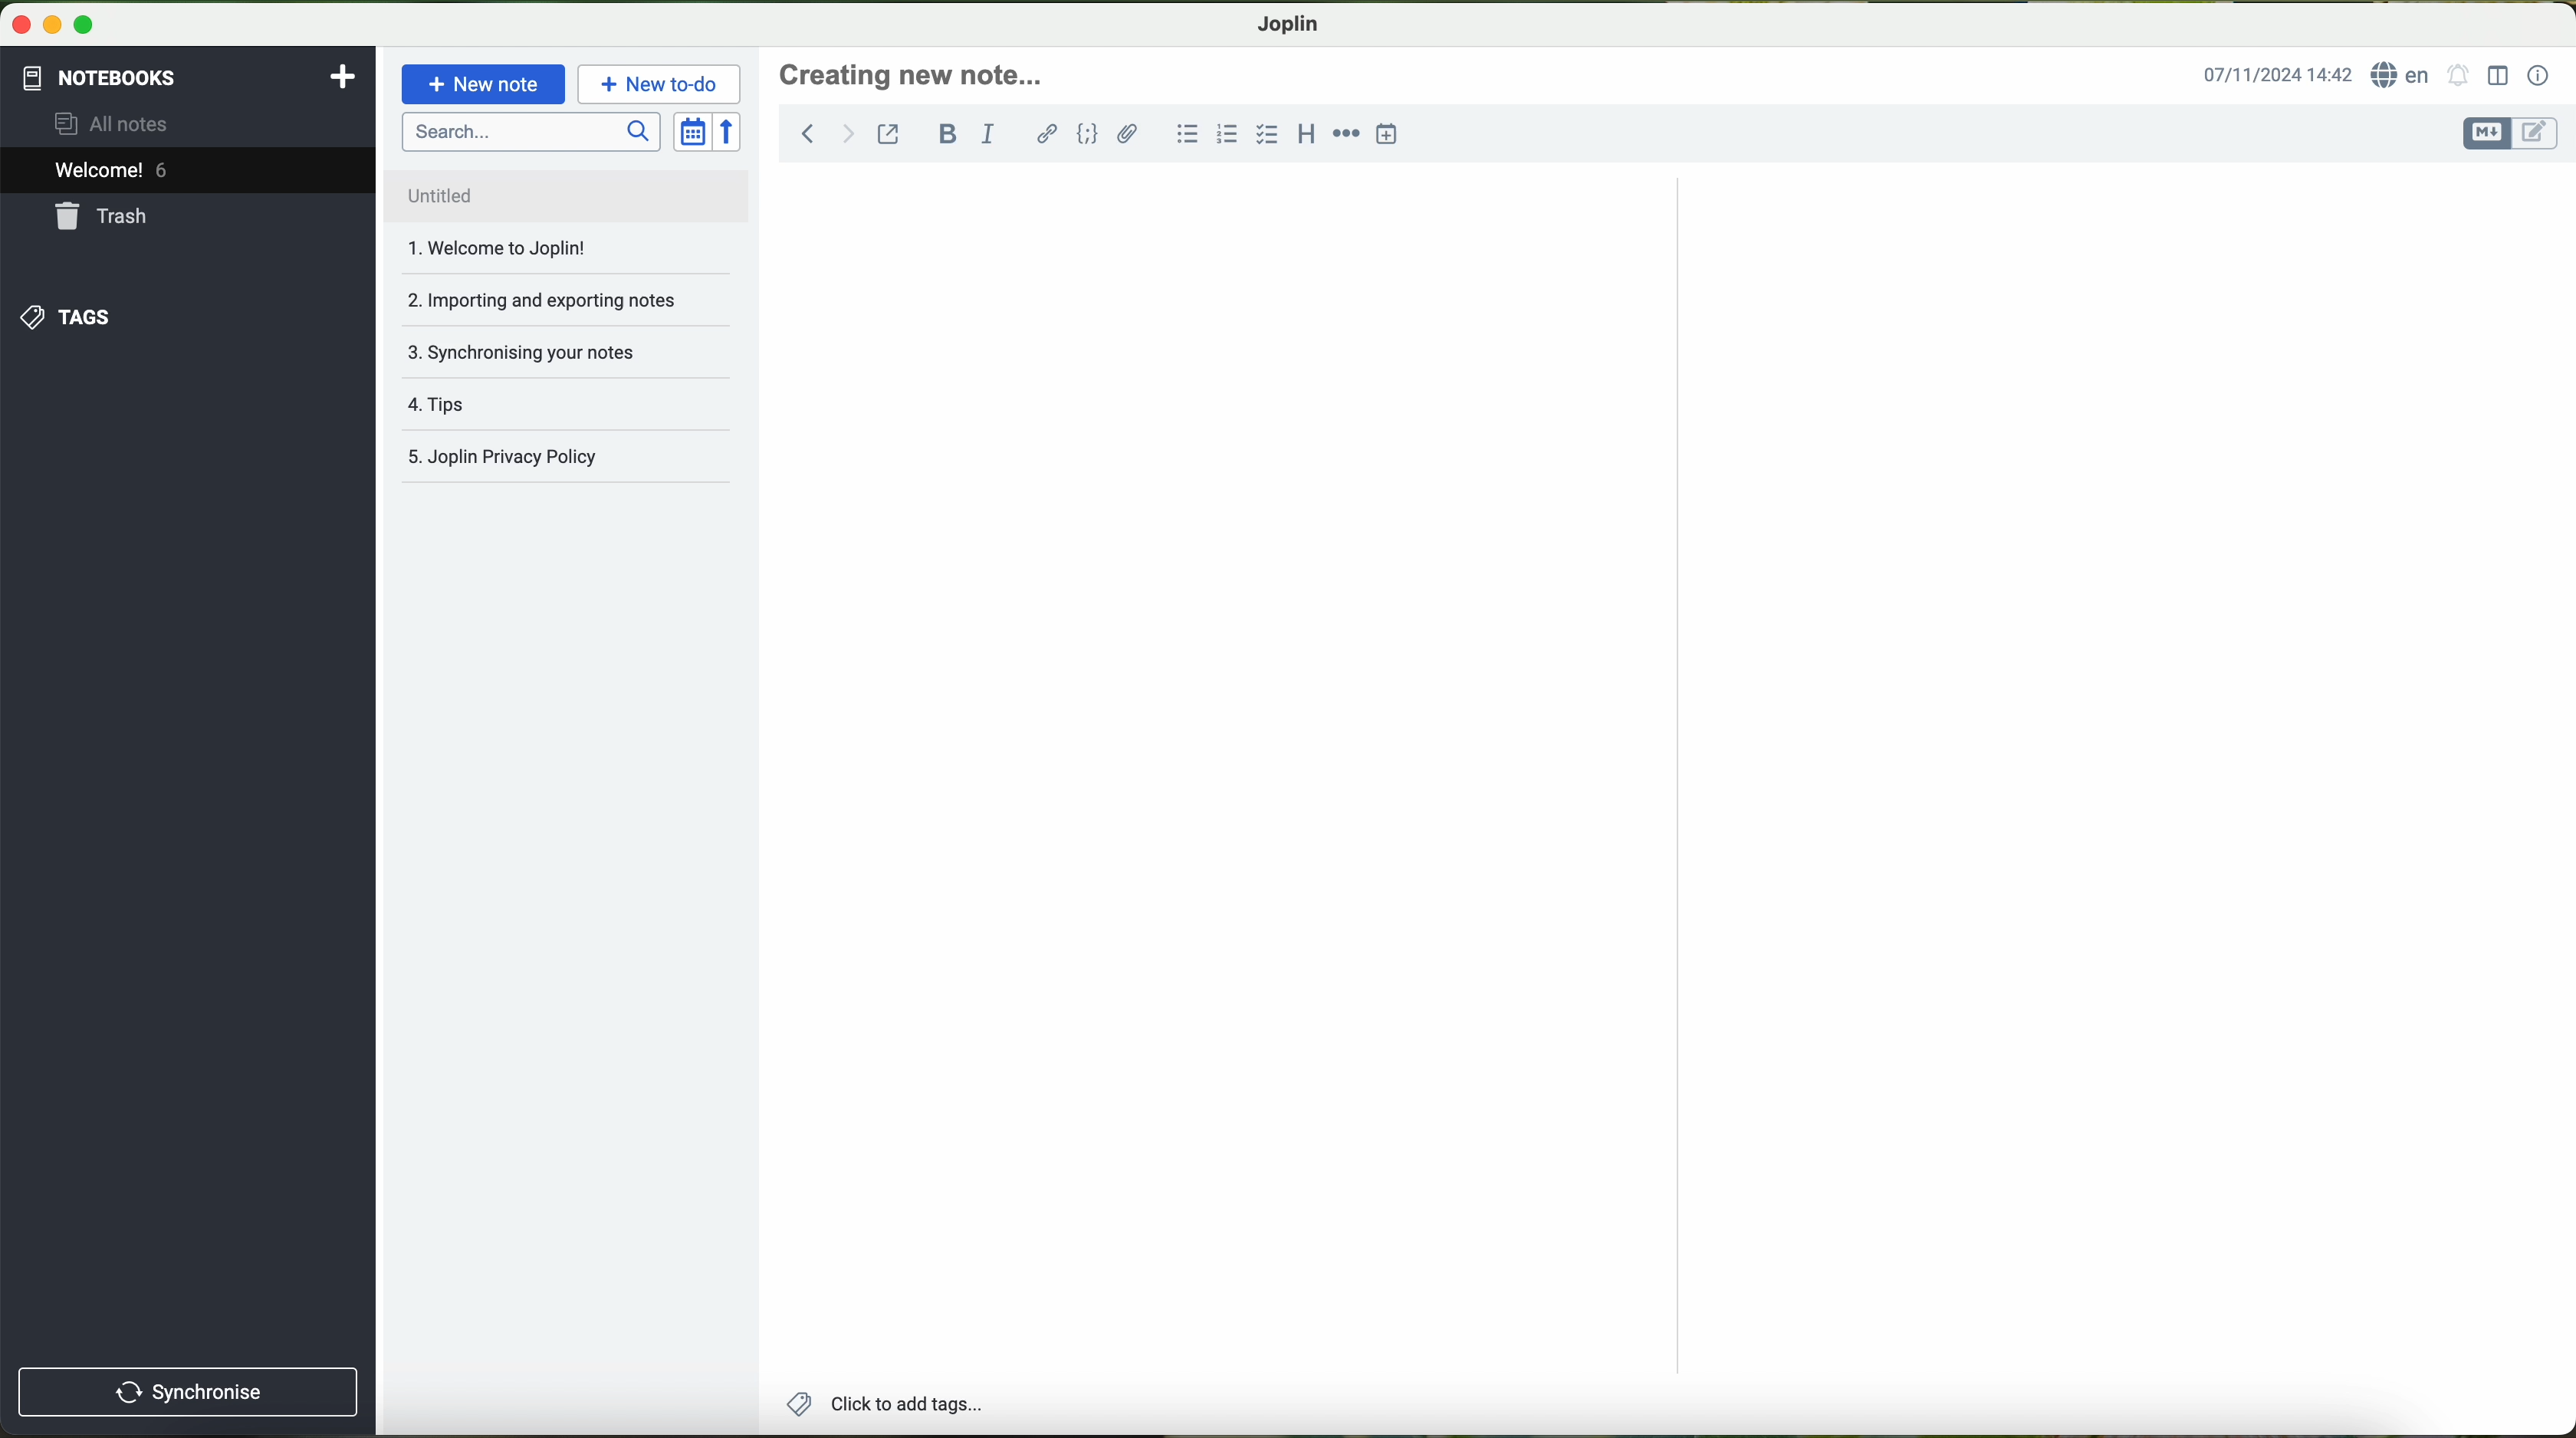 This screenshot has height=1438, width=2576. Describe the element at coordinates (16, 29) in the screenshot. I see `close` at that location.